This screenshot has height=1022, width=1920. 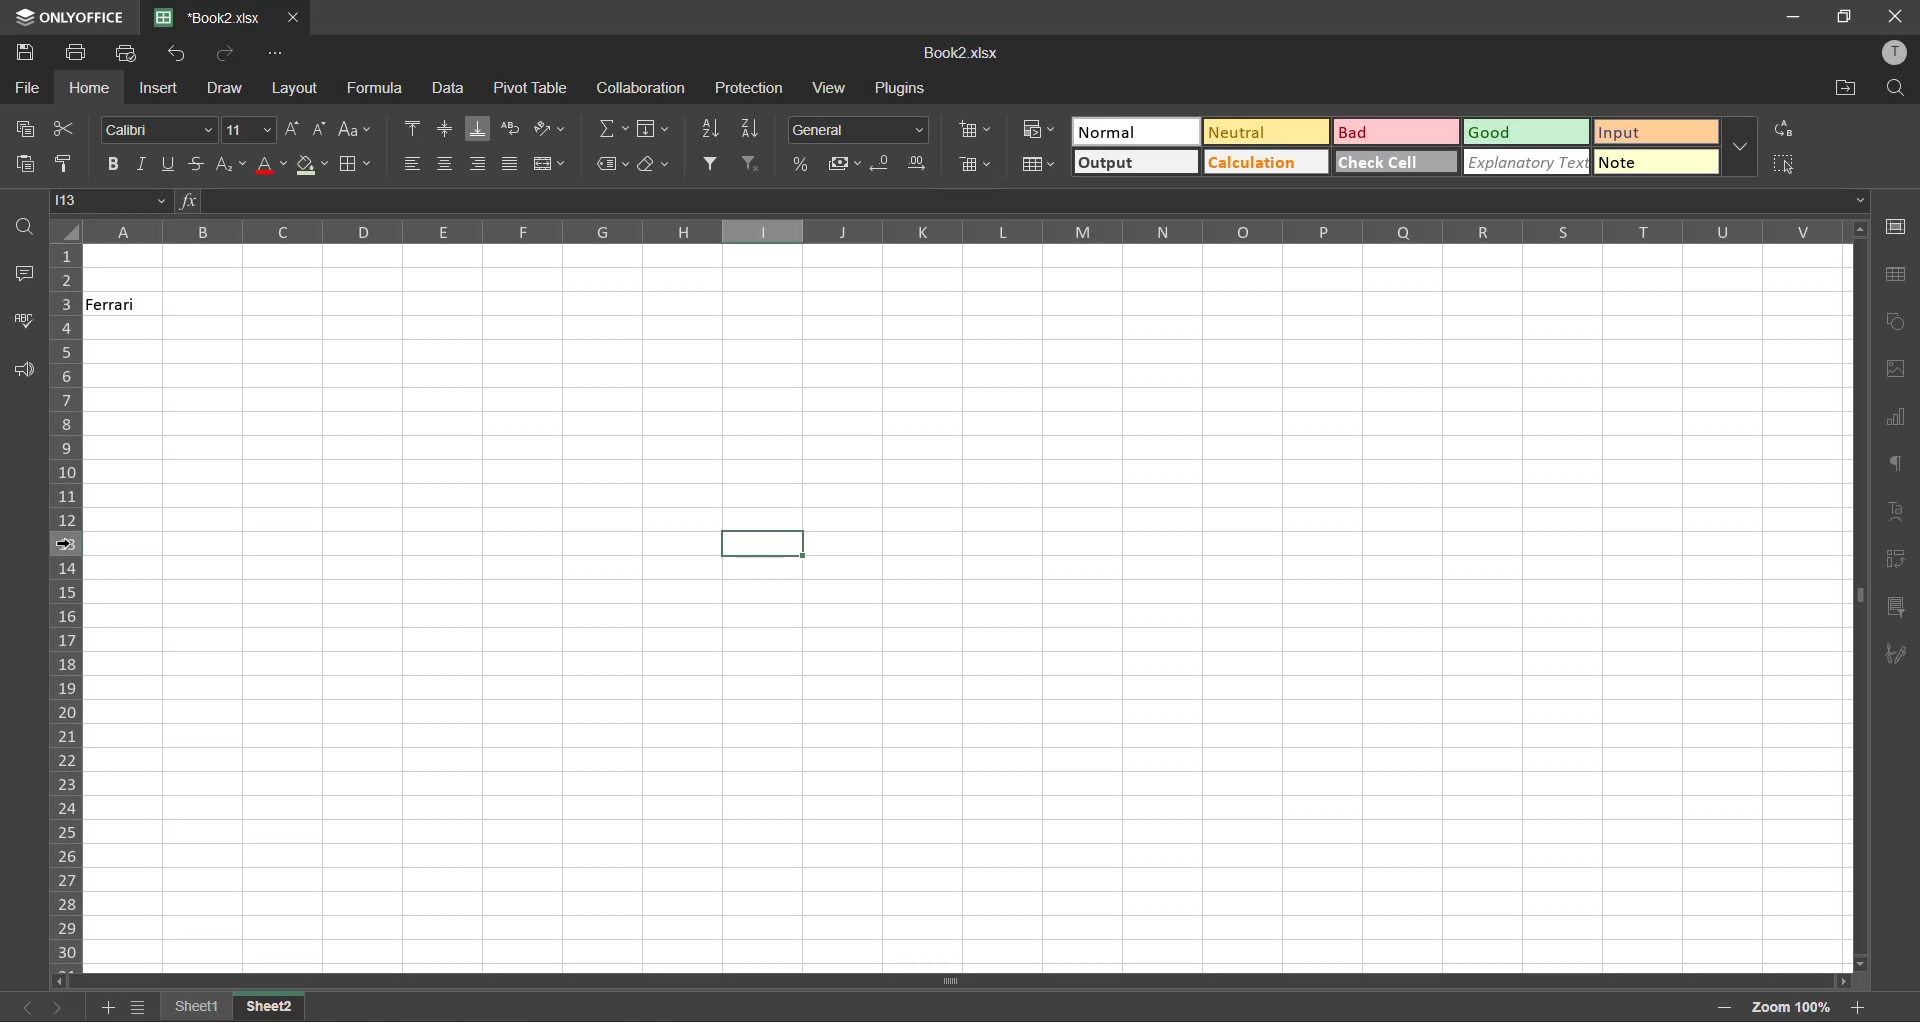 What do you see at coordinates (663, 167) in the screenshot?
I see `clear` at bounding box center [663, 167].